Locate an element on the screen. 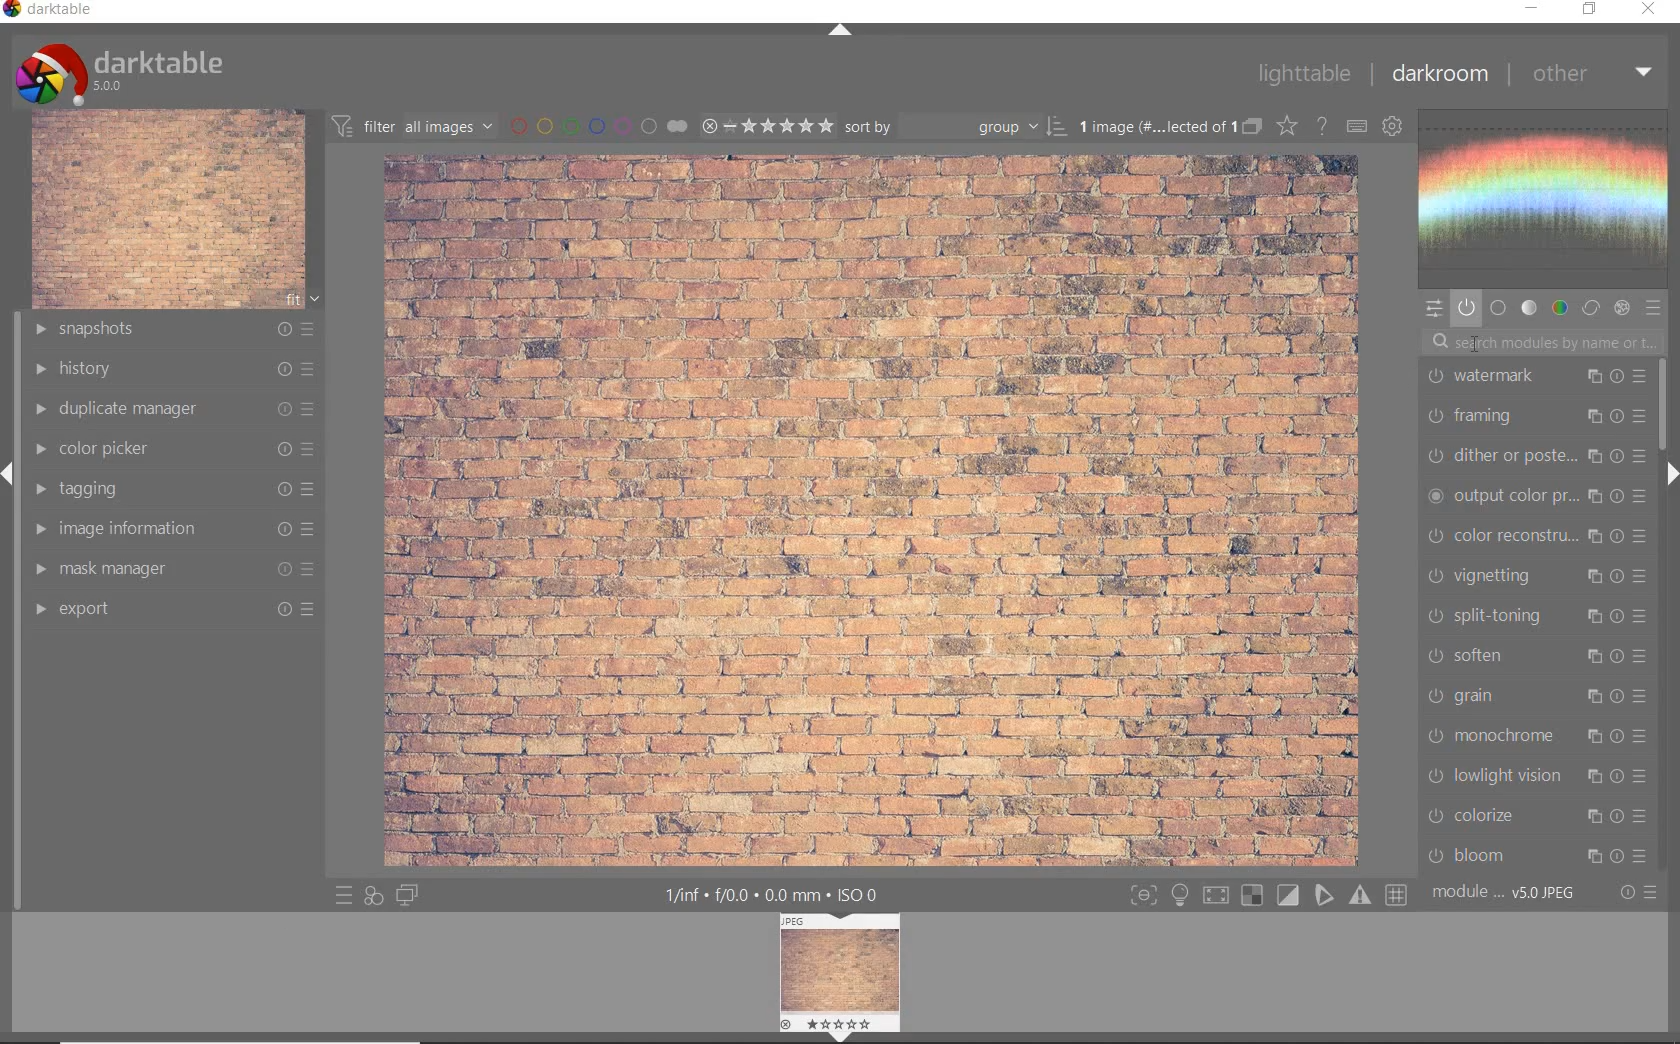 The image size is (1680, 1044). down is located at coordinates (839, 1037).